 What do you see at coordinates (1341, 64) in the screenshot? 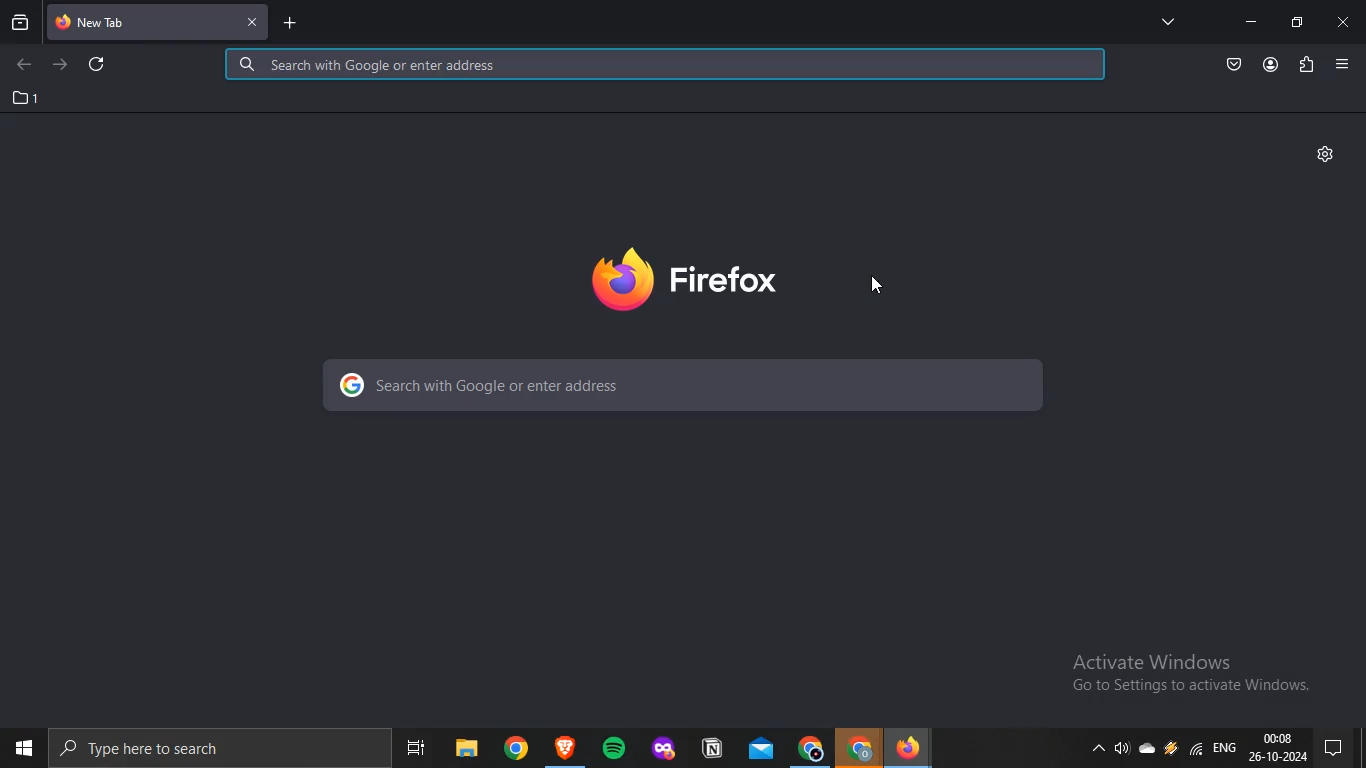
I see `` at bounding box center [1341, 64].